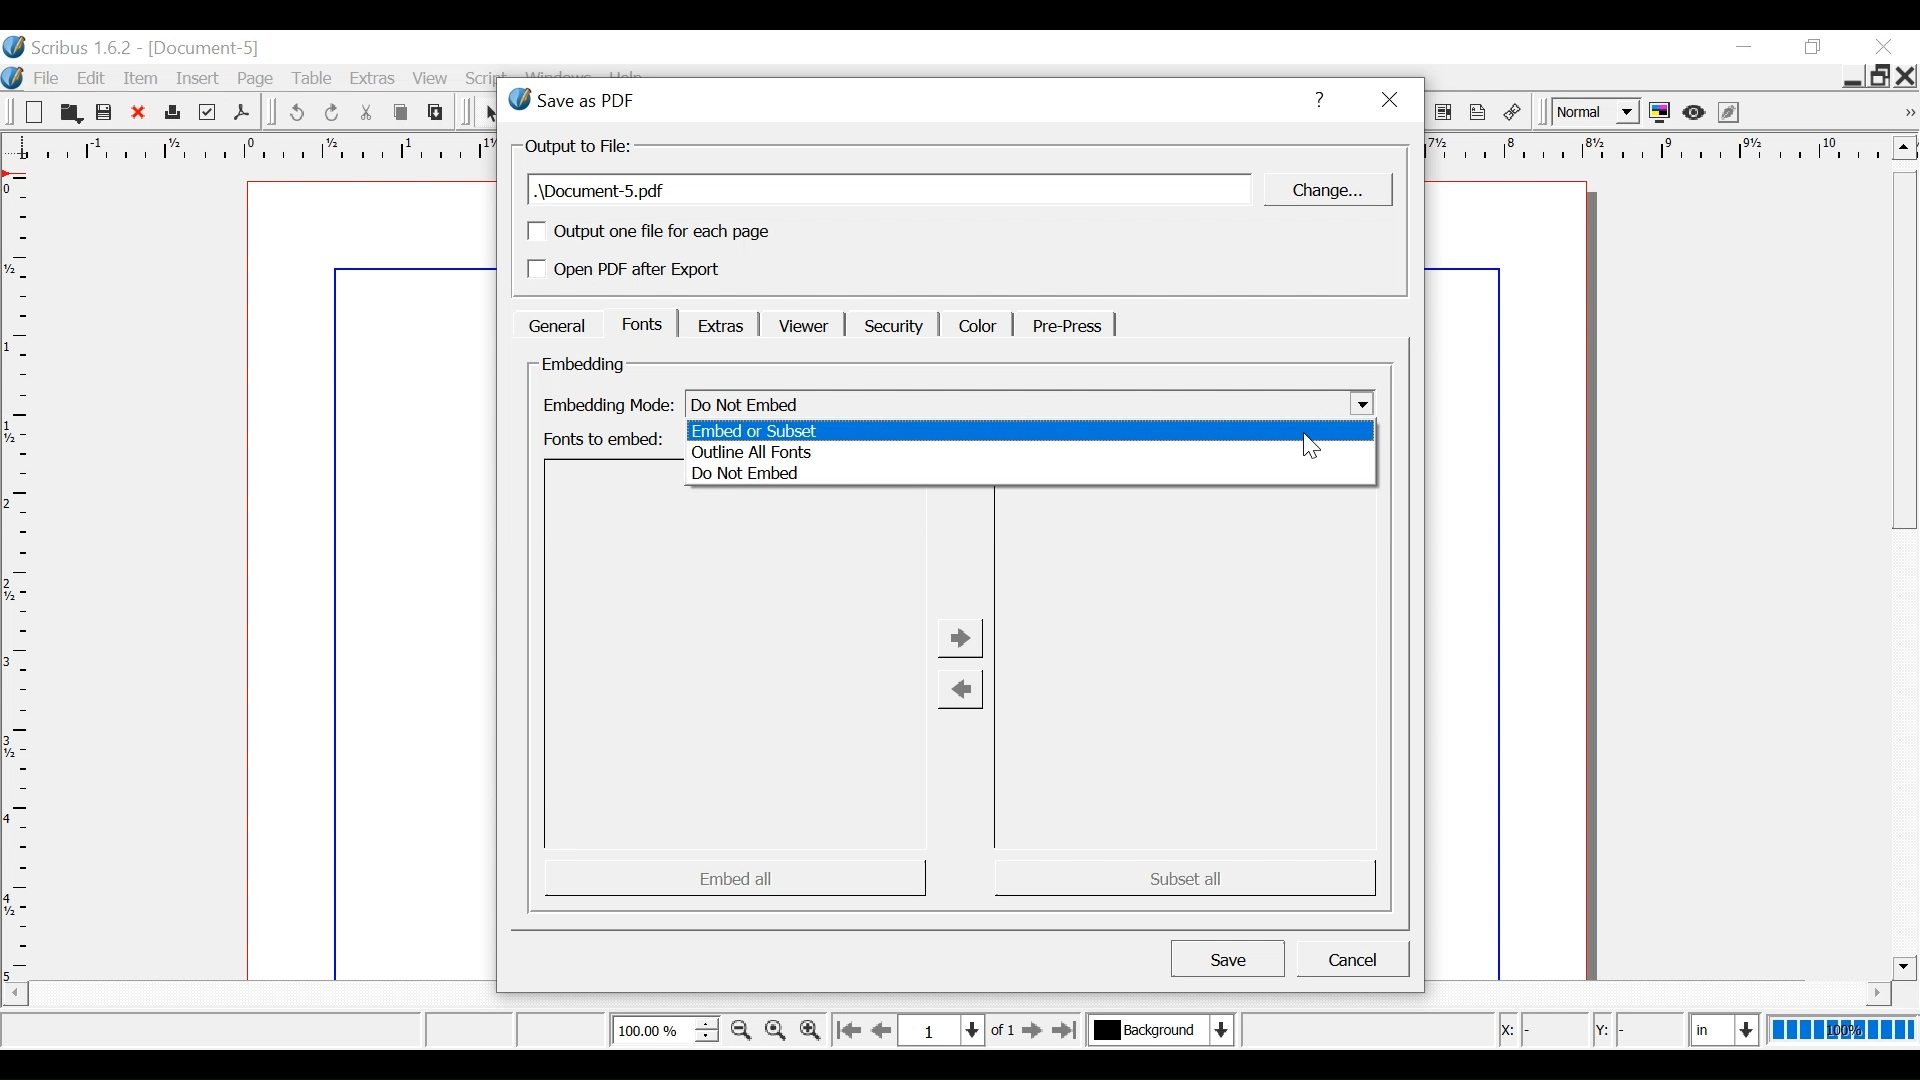 The width and height of the screenshot is (1920, 1080). Describe the element at coordinates (884, 1030) in the screenshot. I see `Go to the previous page` at that location.